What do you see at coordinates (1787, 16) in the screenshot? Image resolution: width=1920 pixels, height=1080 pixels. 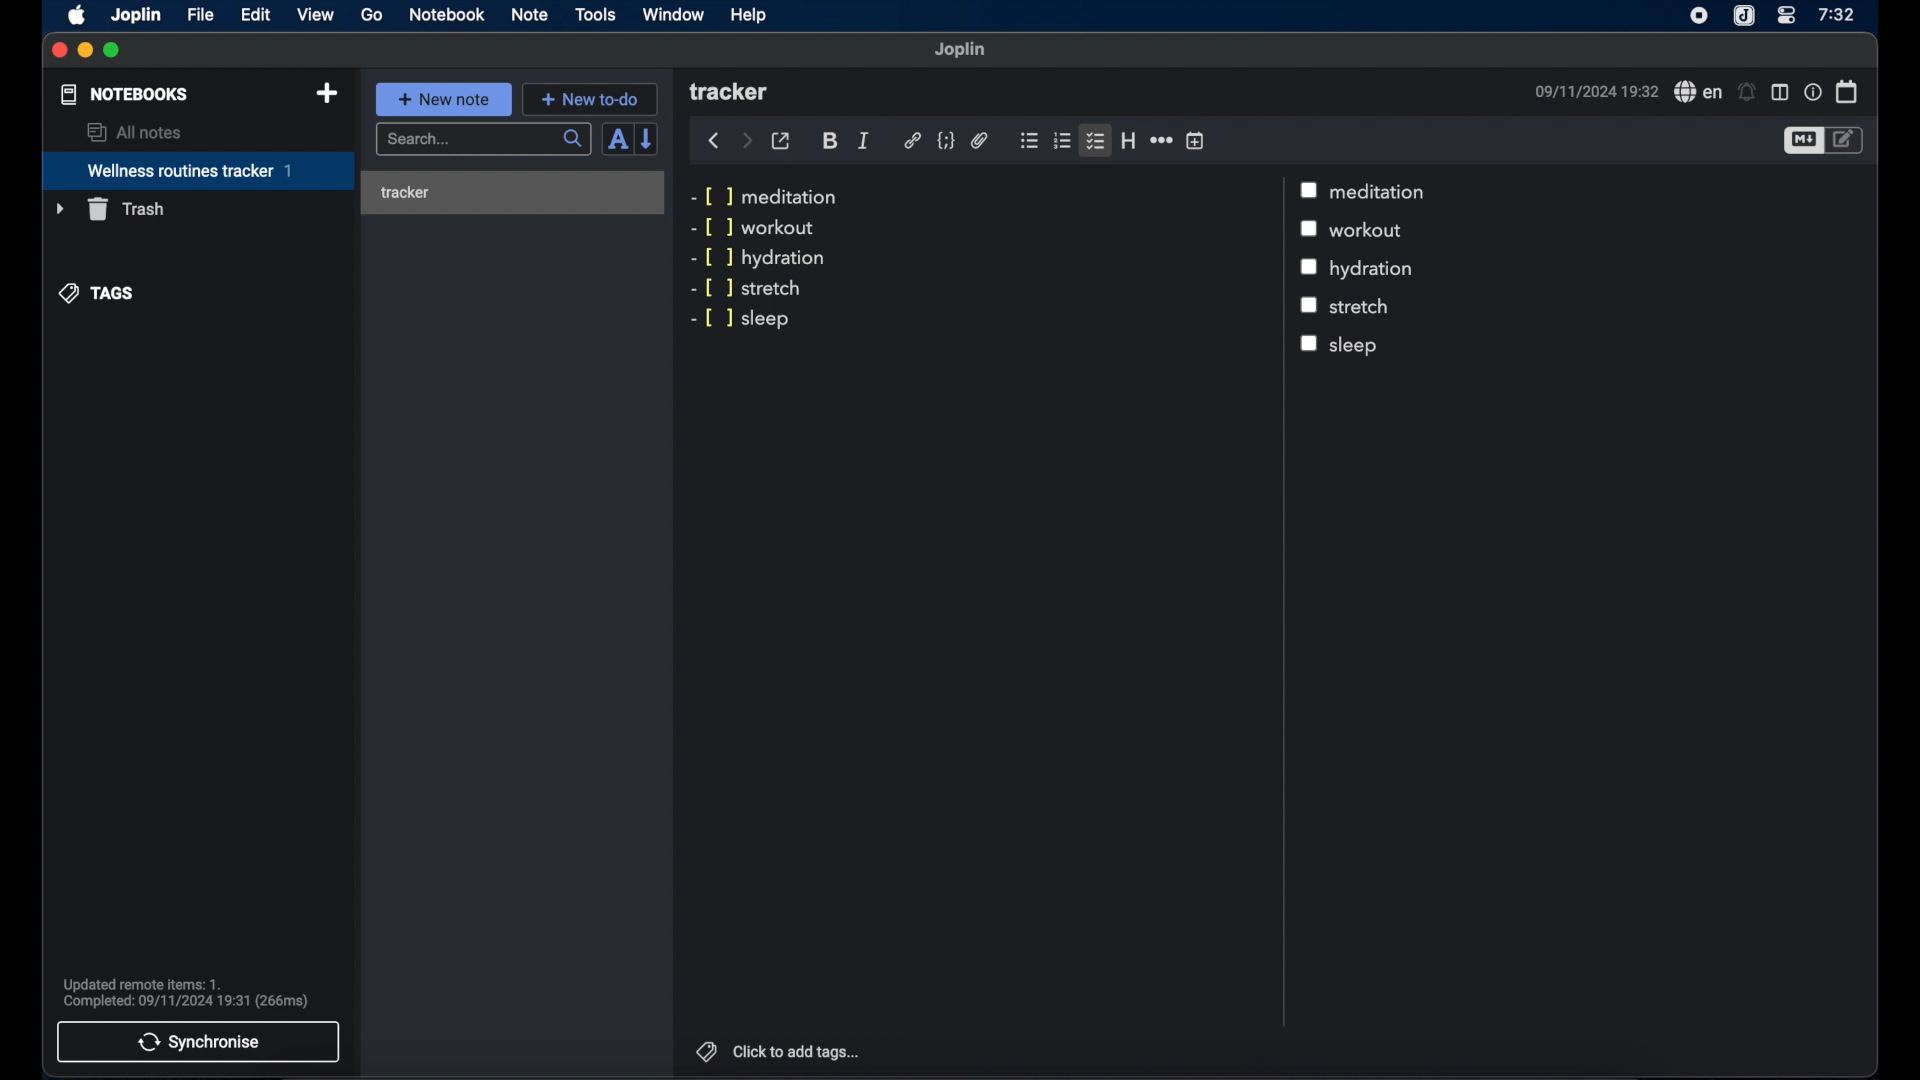 I see `control center` at bounding box center [1787, 16].